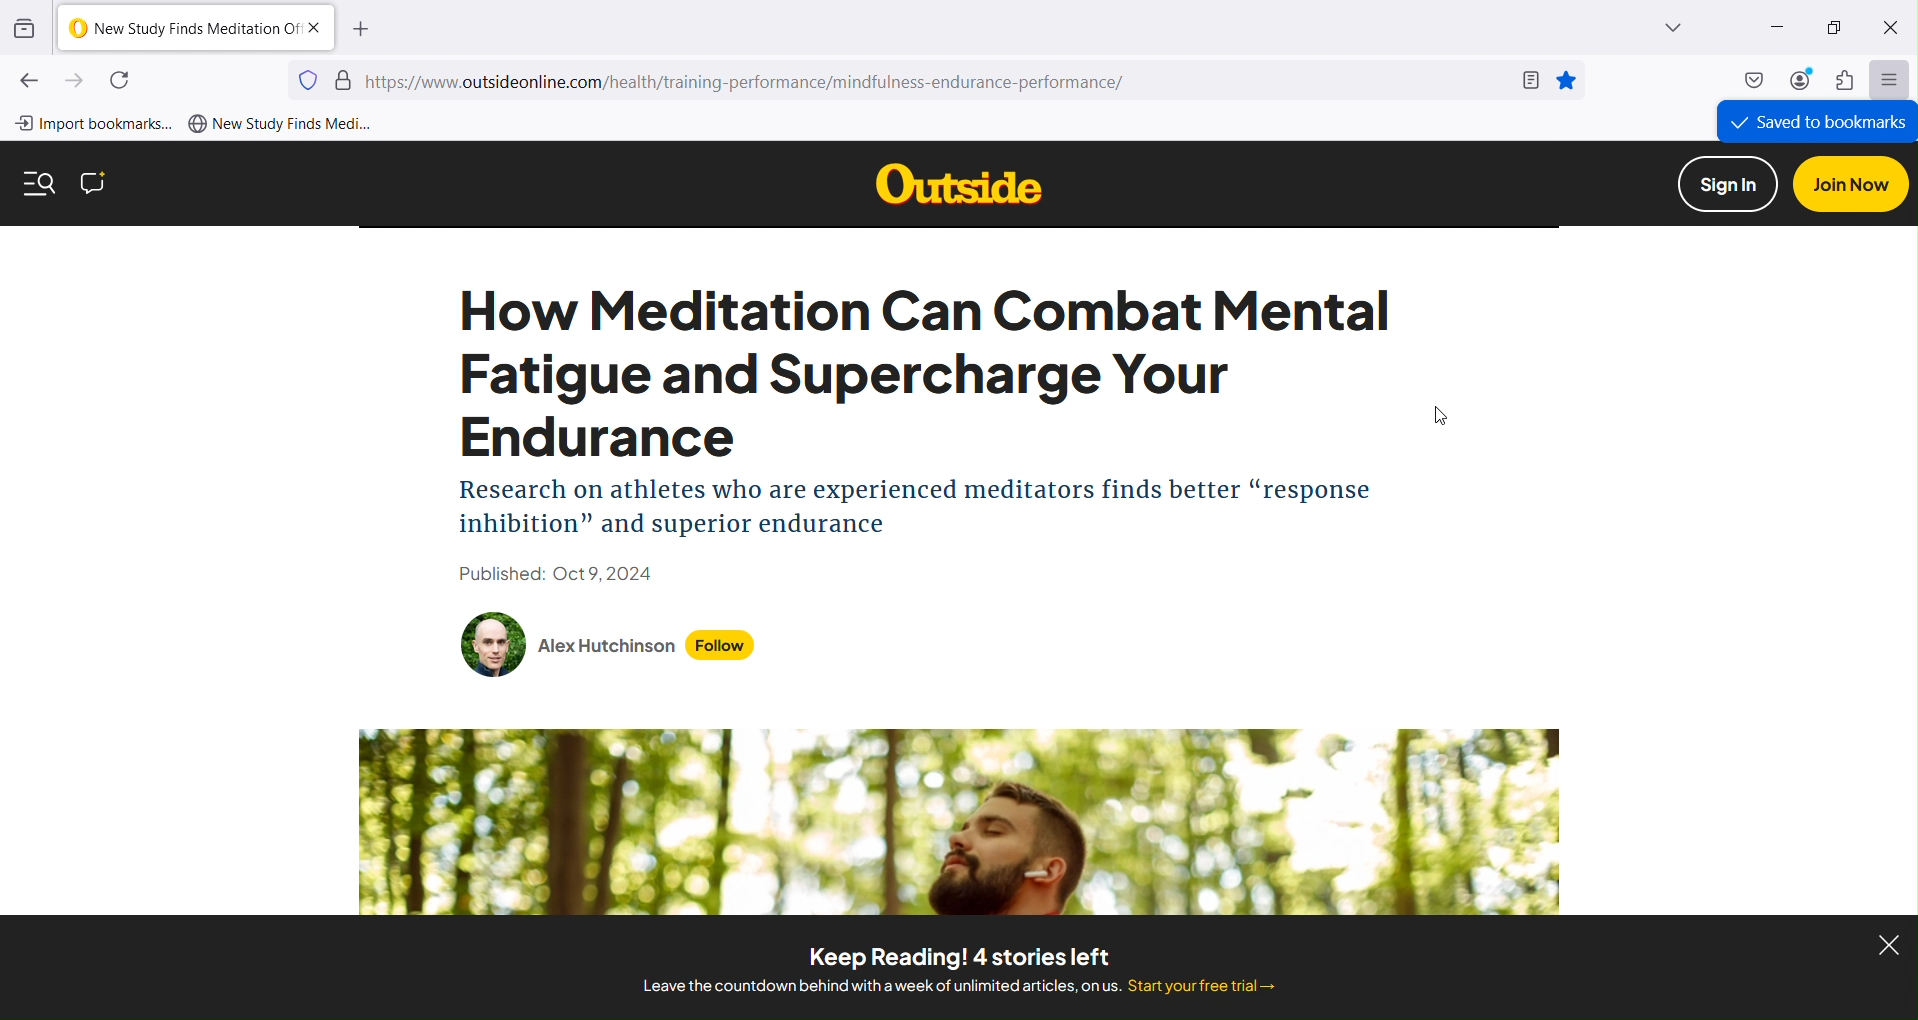 This screenshot has height=1020, width=1918. What do you see at coordinates (961, 821) in the screenshot?
I see `Article banner` at bounding box center [961, 821].